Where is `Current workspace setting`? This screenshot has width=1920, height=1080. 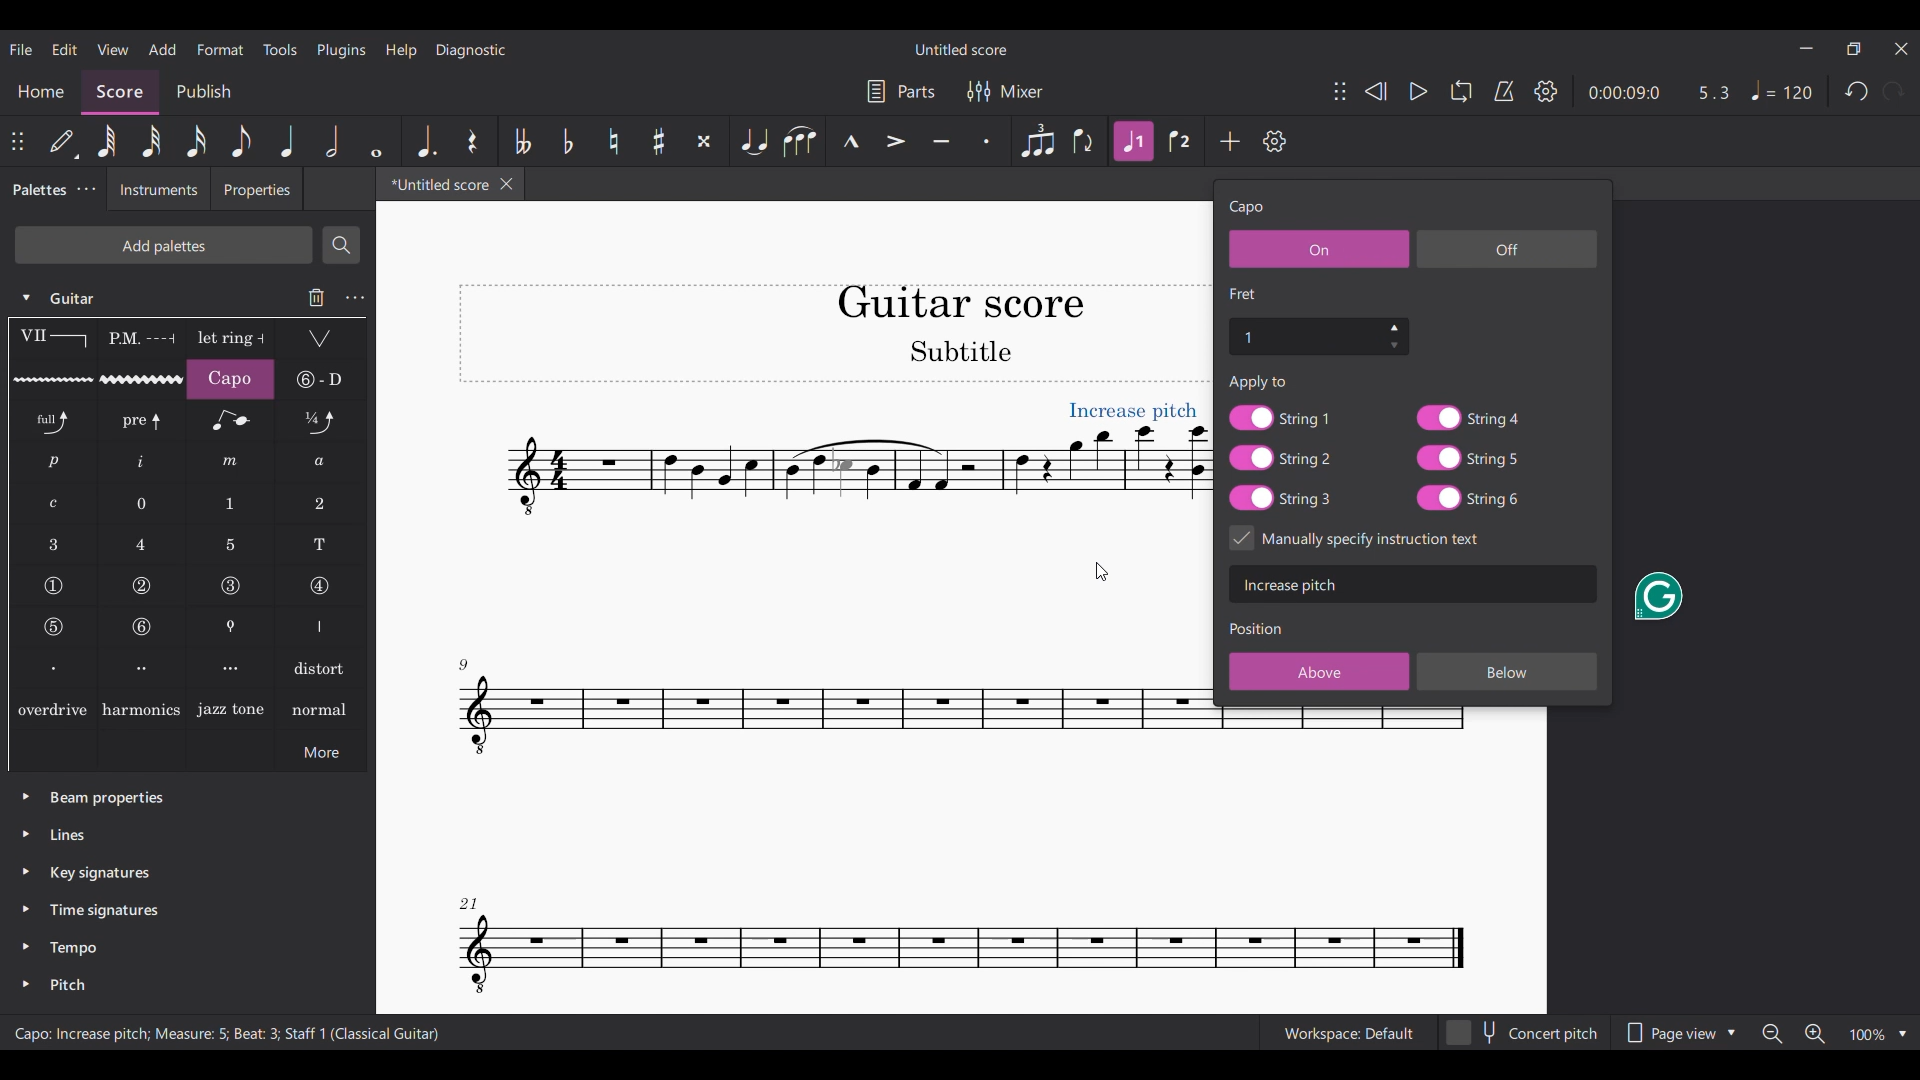
Current workspace setting is located at coordinates (1348, 1033).